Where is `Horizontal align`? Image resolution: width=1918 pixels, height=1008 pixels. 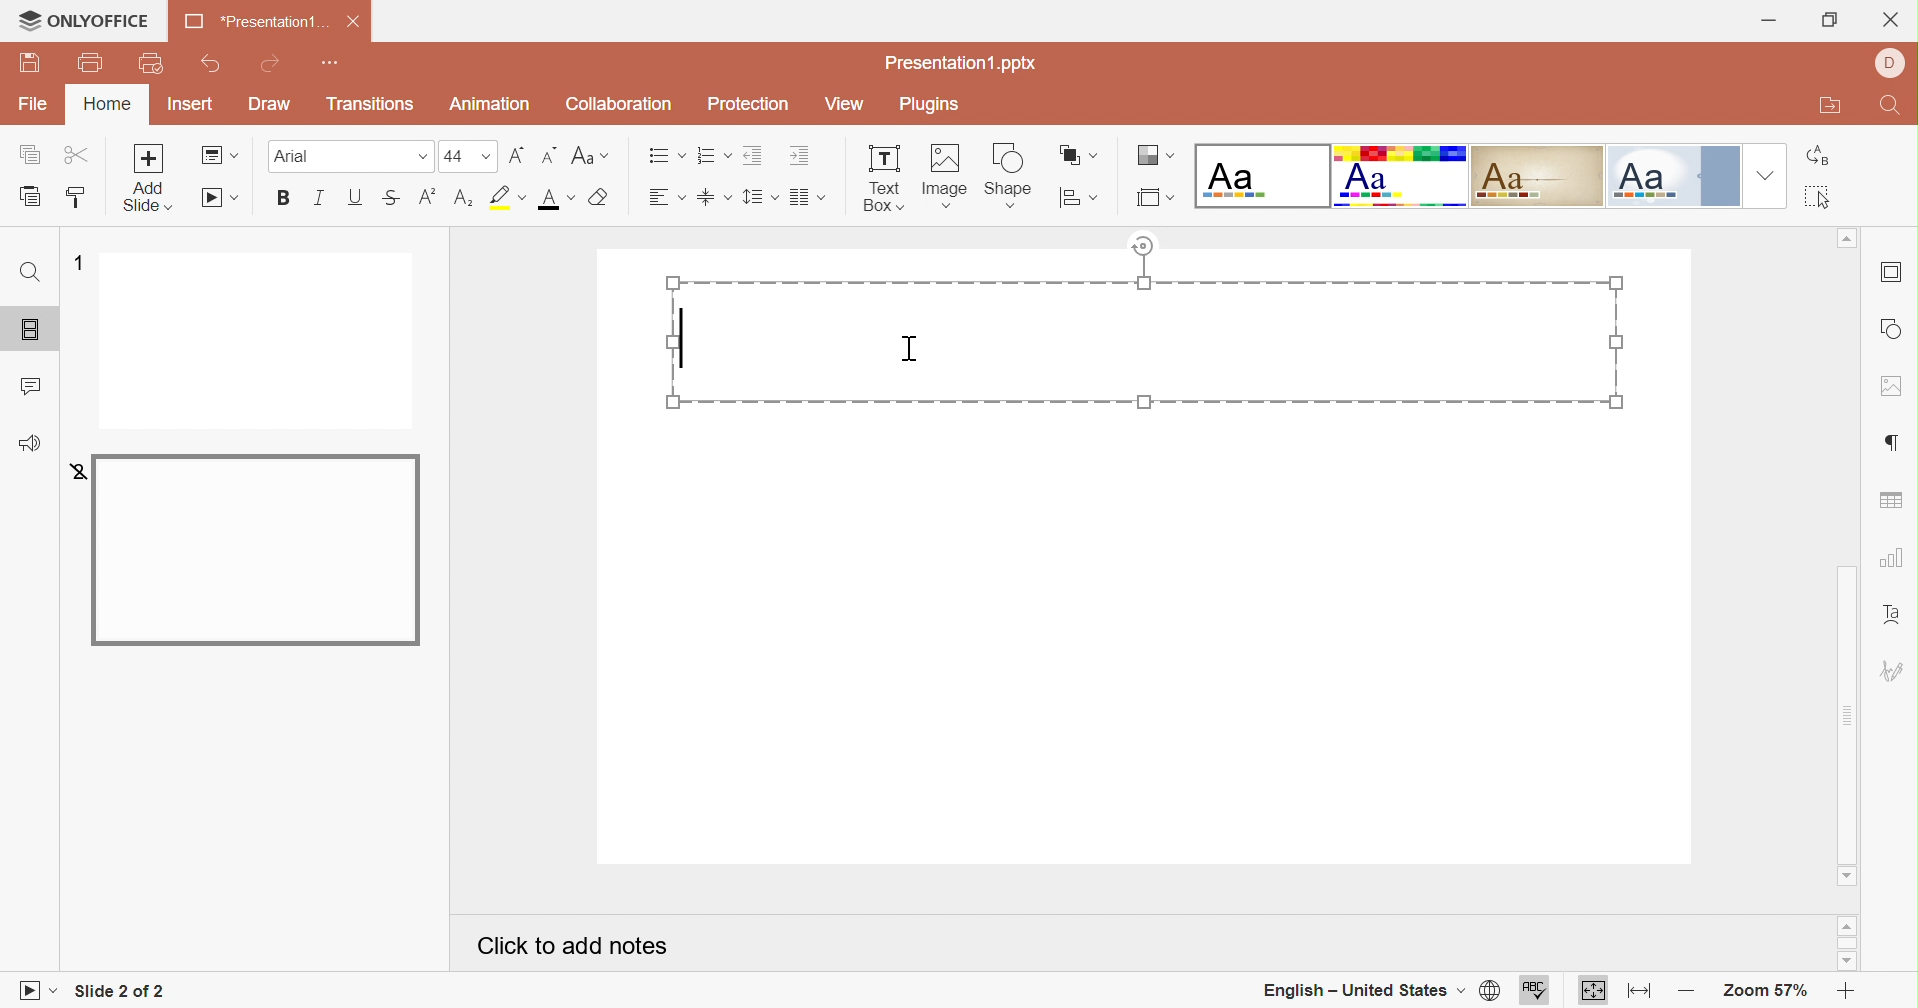
Horizontal align is located at coordinates (668, 197).